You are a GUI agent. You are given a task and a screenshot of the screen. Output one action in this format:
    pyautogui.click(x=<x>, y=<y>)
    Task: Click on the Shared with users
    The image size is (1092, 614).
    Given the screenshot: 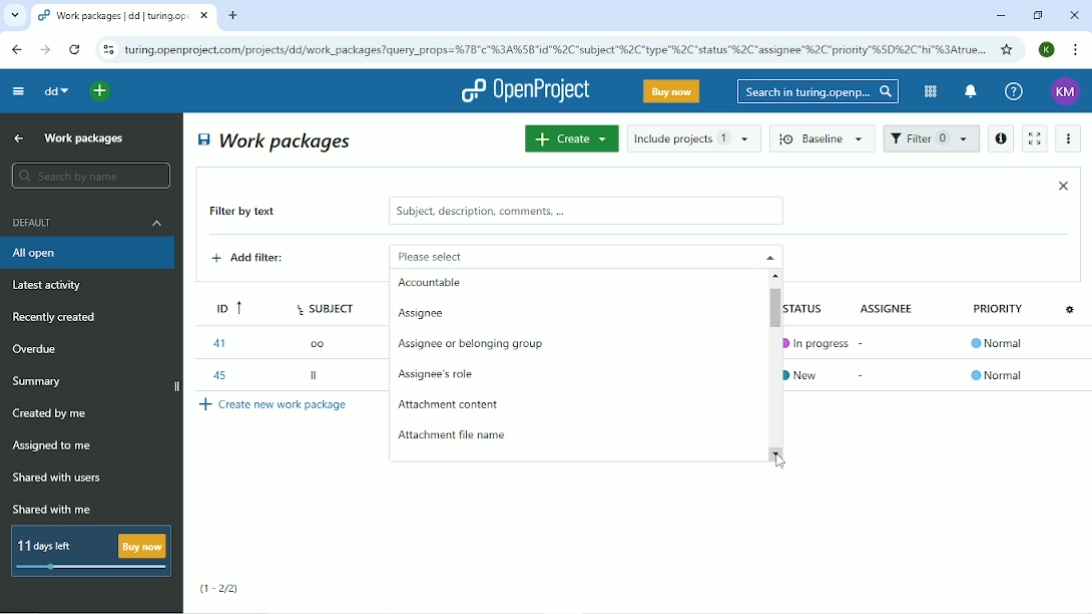 What is the action you would take?
    pyautogui.click(x=58, y=478)
    